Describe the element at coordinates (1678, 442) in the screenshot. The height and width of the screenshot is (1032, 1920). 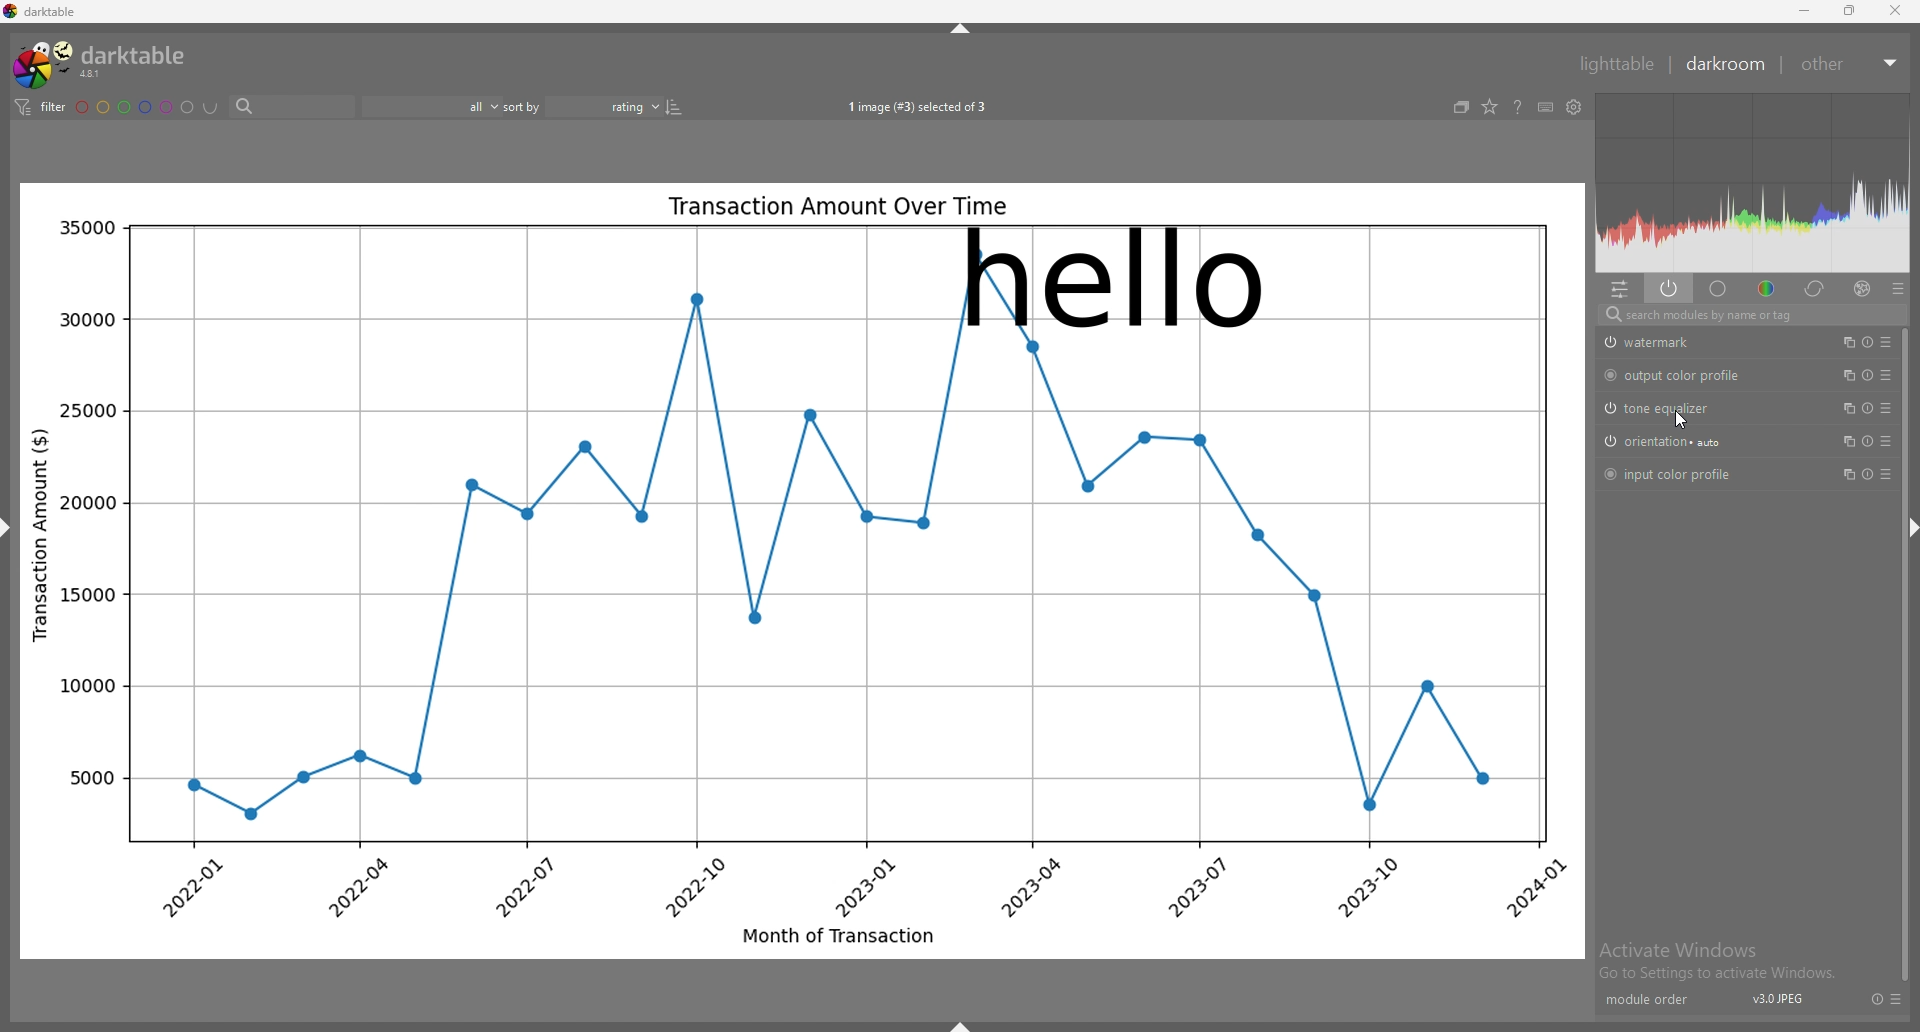
I see `orientation` at that location.